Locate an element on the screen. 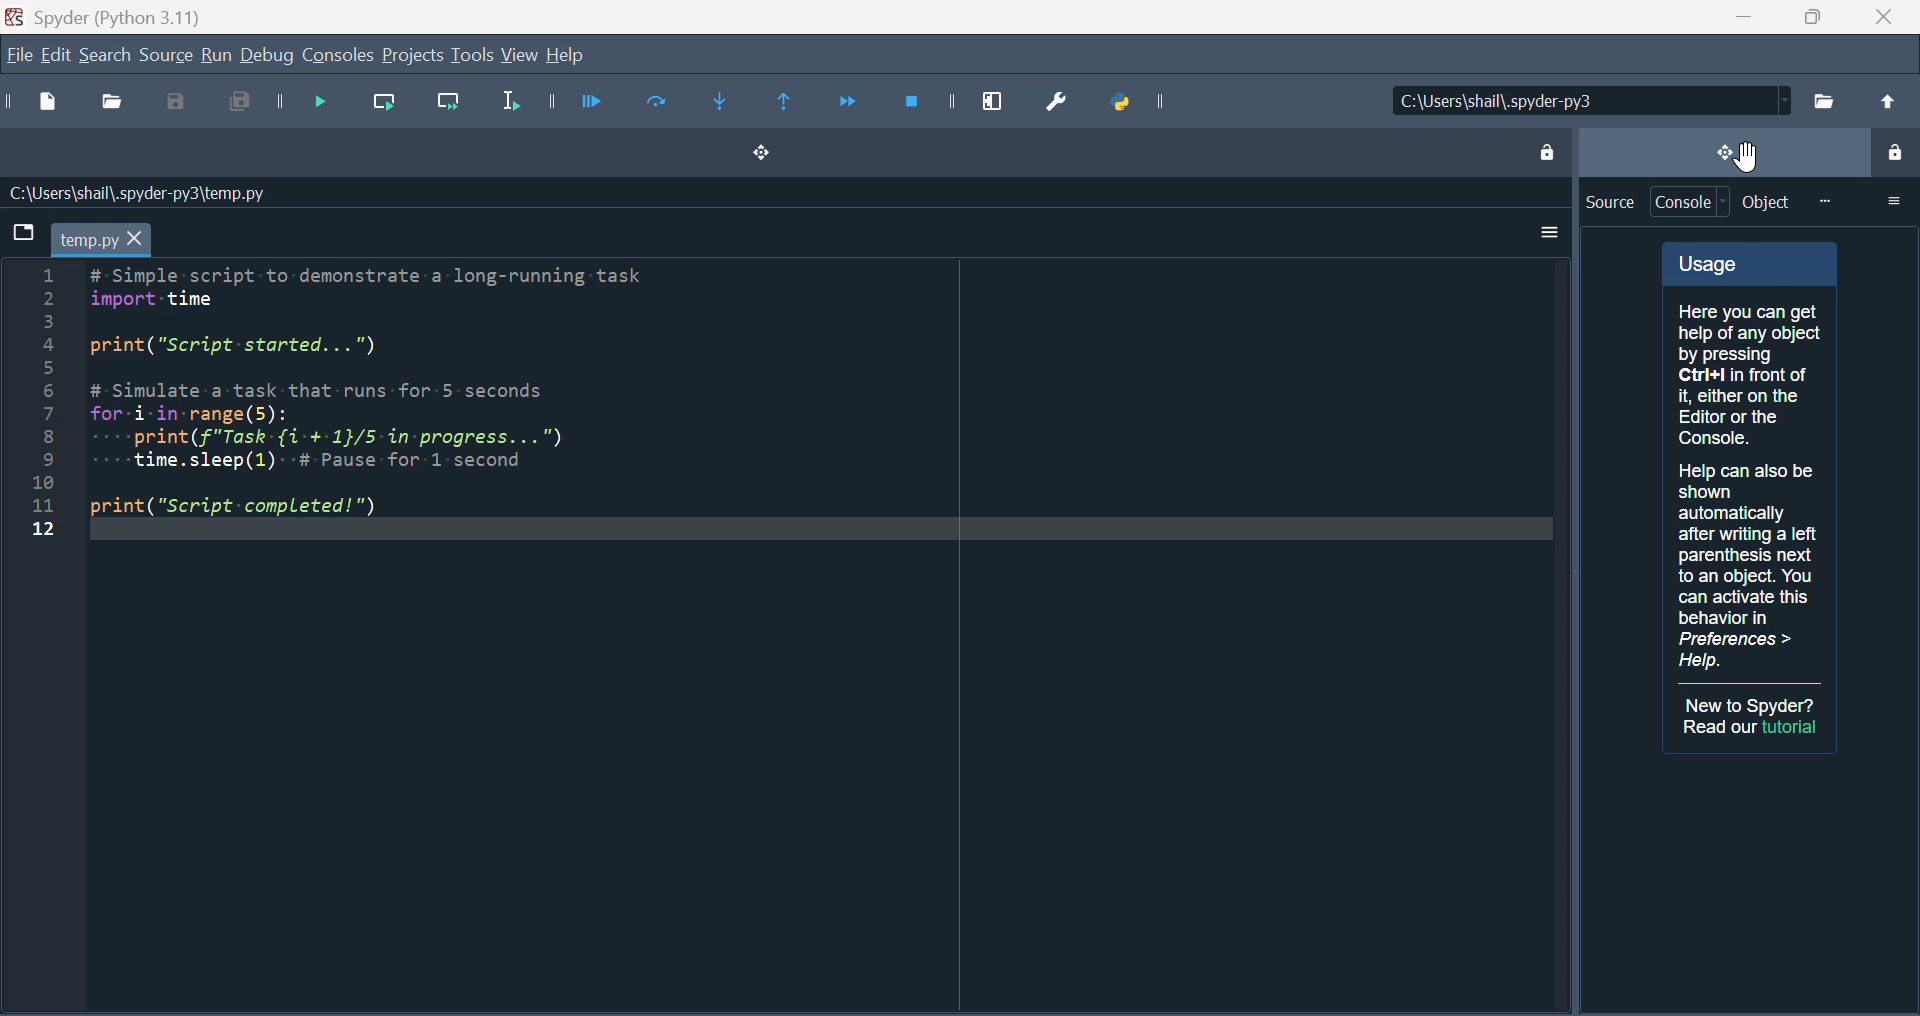  run is located at coordinates (215, 56).